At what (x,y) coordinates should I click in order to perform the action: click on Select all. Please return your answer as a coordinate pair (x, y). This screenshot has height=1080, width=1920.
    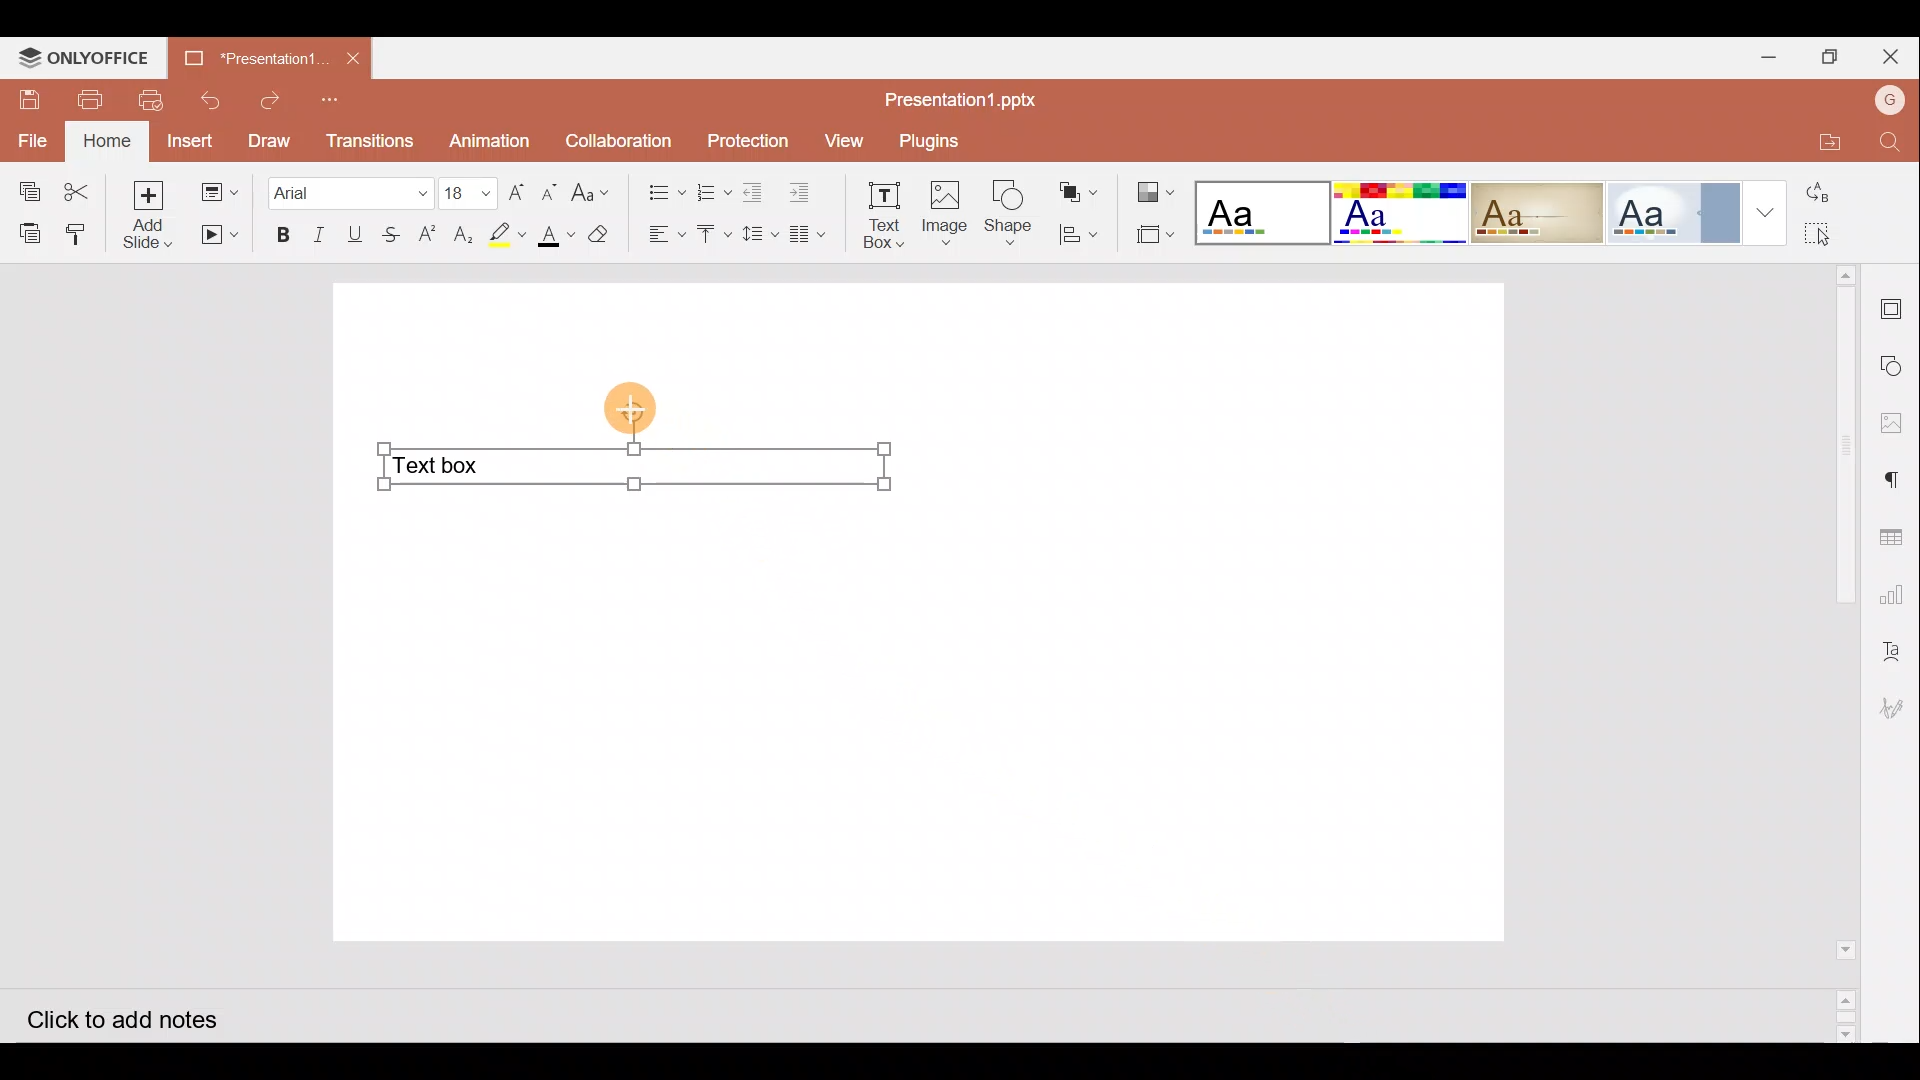
    Looking at the image, I should click on (1843, 235).